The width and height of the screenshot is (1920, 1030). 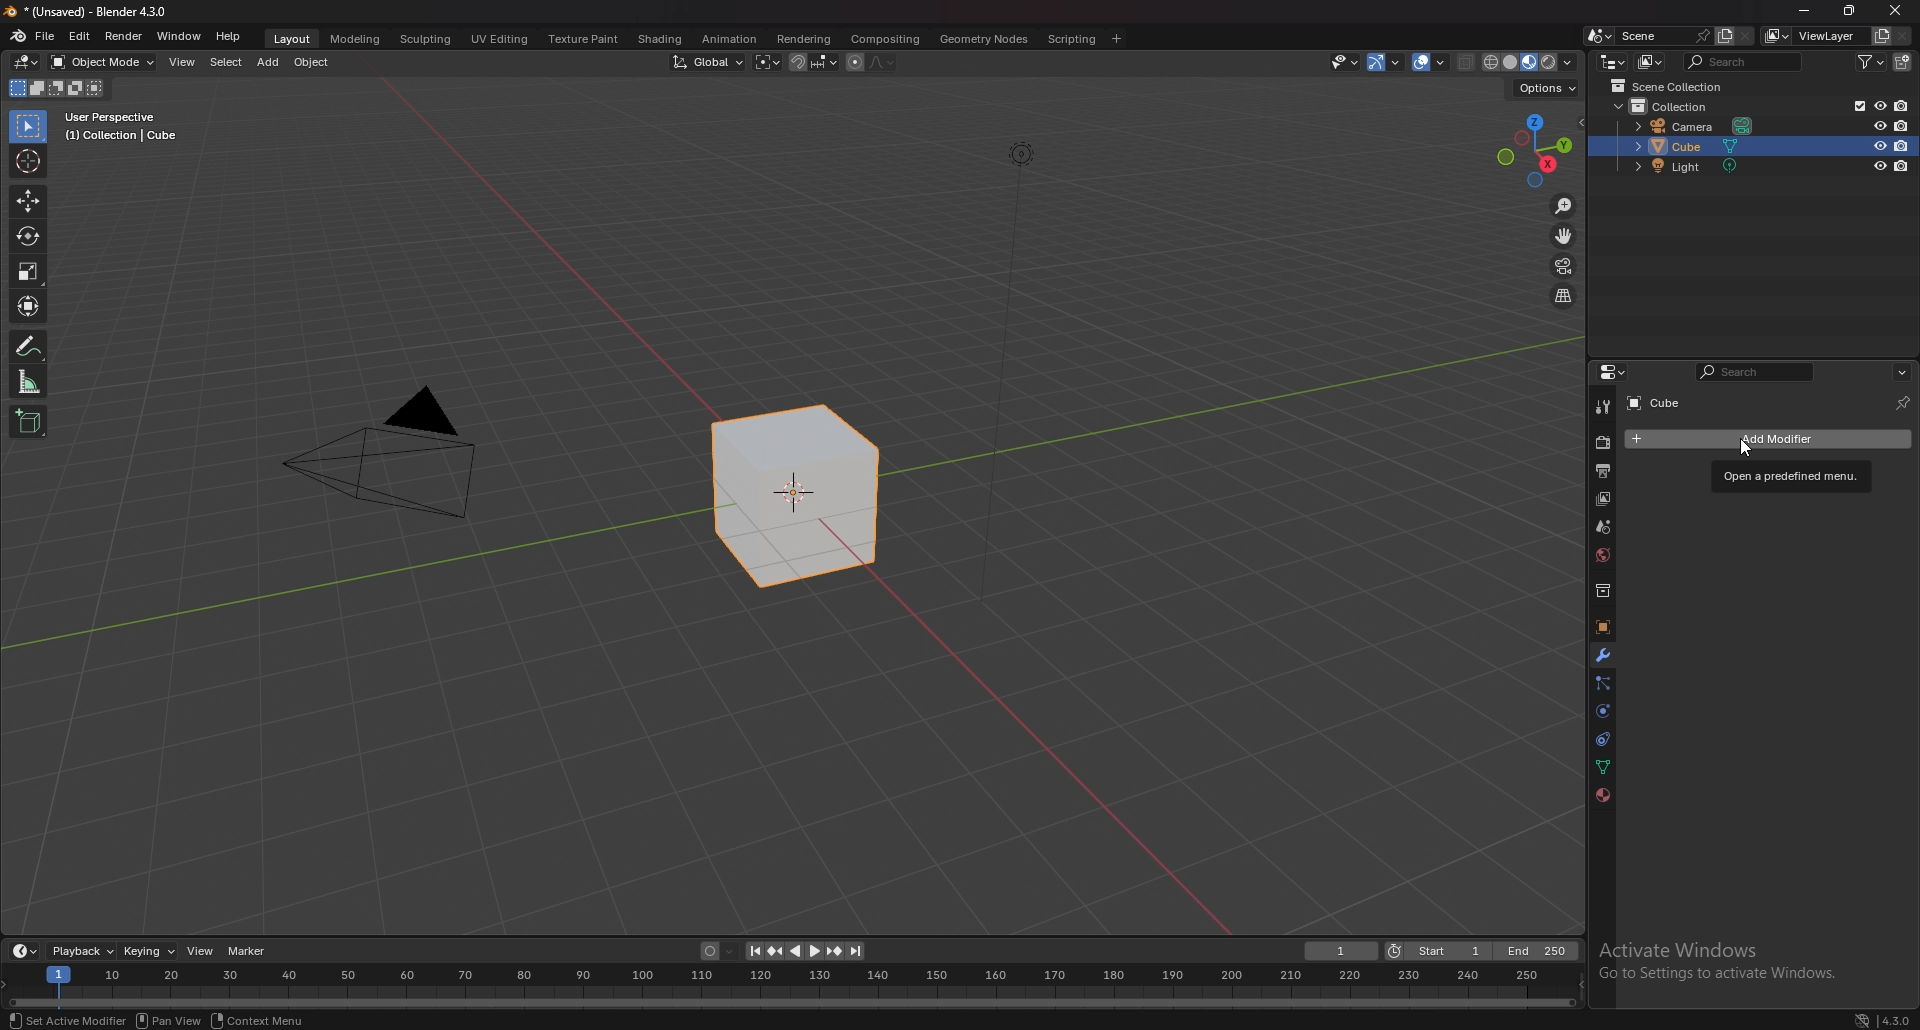 What do you see at coordinates (27, 236) in the screenshot?
I see `rotate` at bounding box center [27, 236].